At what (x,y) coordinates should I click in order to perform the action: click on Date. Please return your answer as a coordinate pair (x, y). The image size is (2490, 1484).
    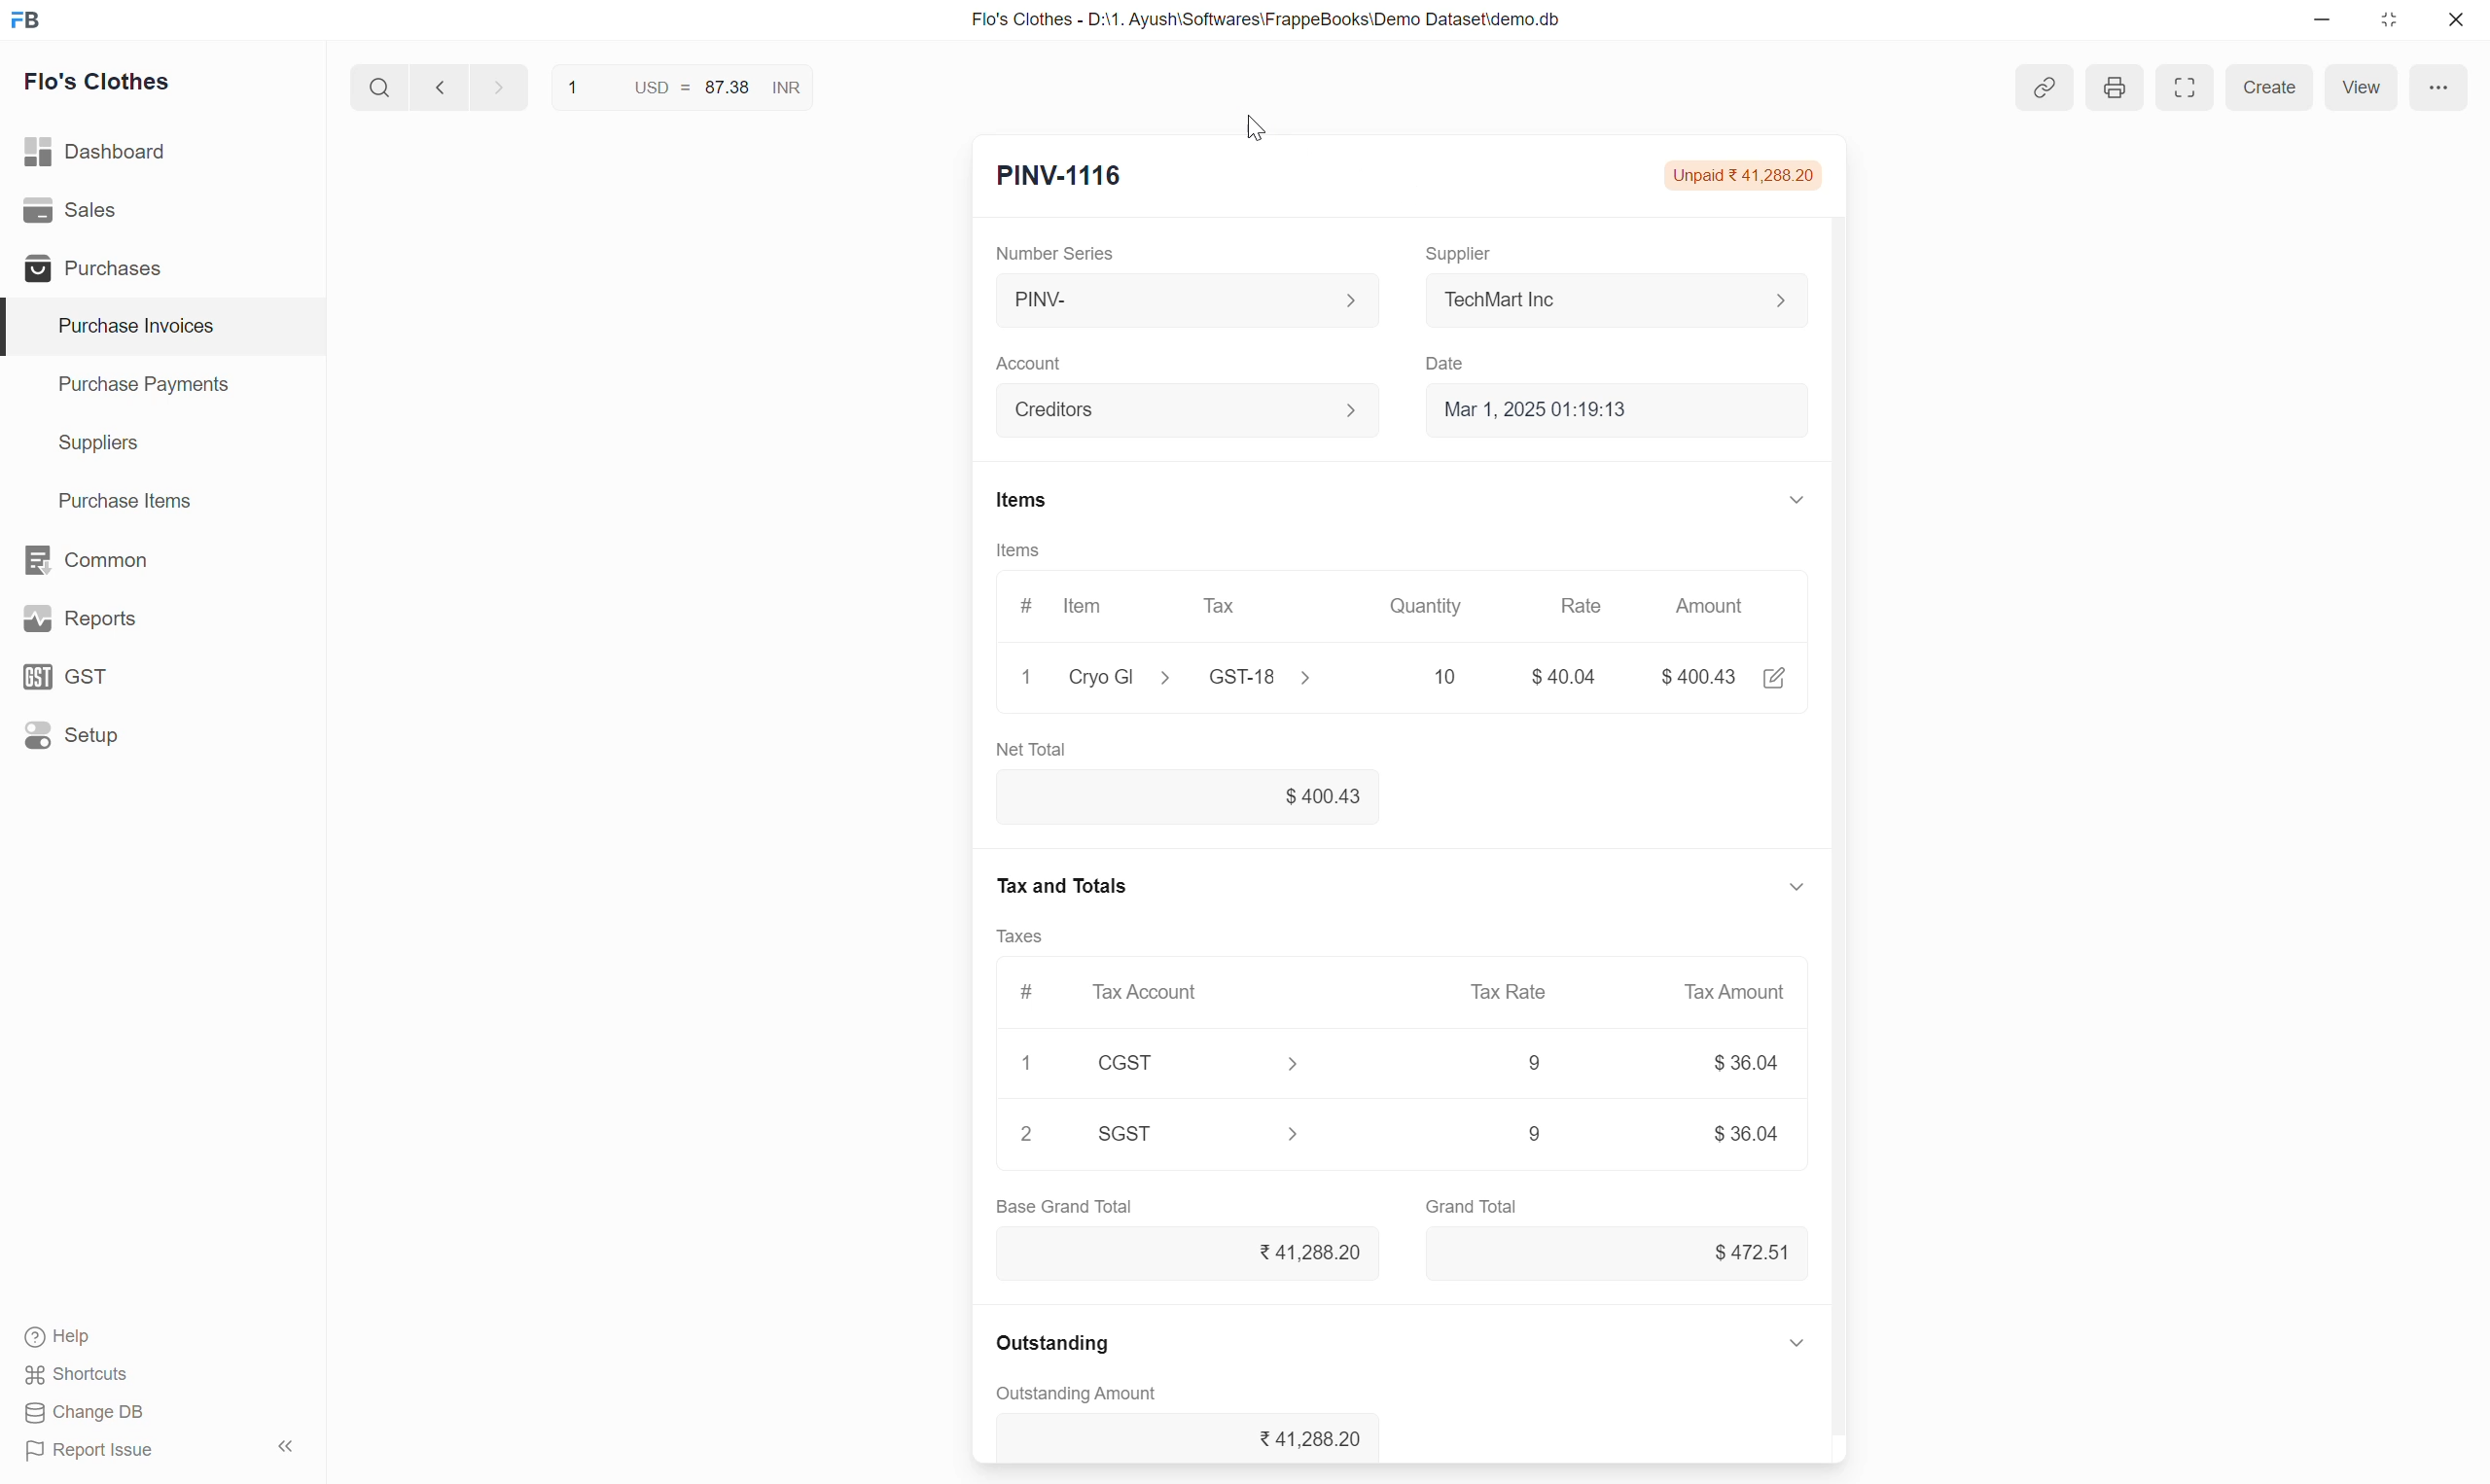
    Looking at the image, I should click on (1455, 358).